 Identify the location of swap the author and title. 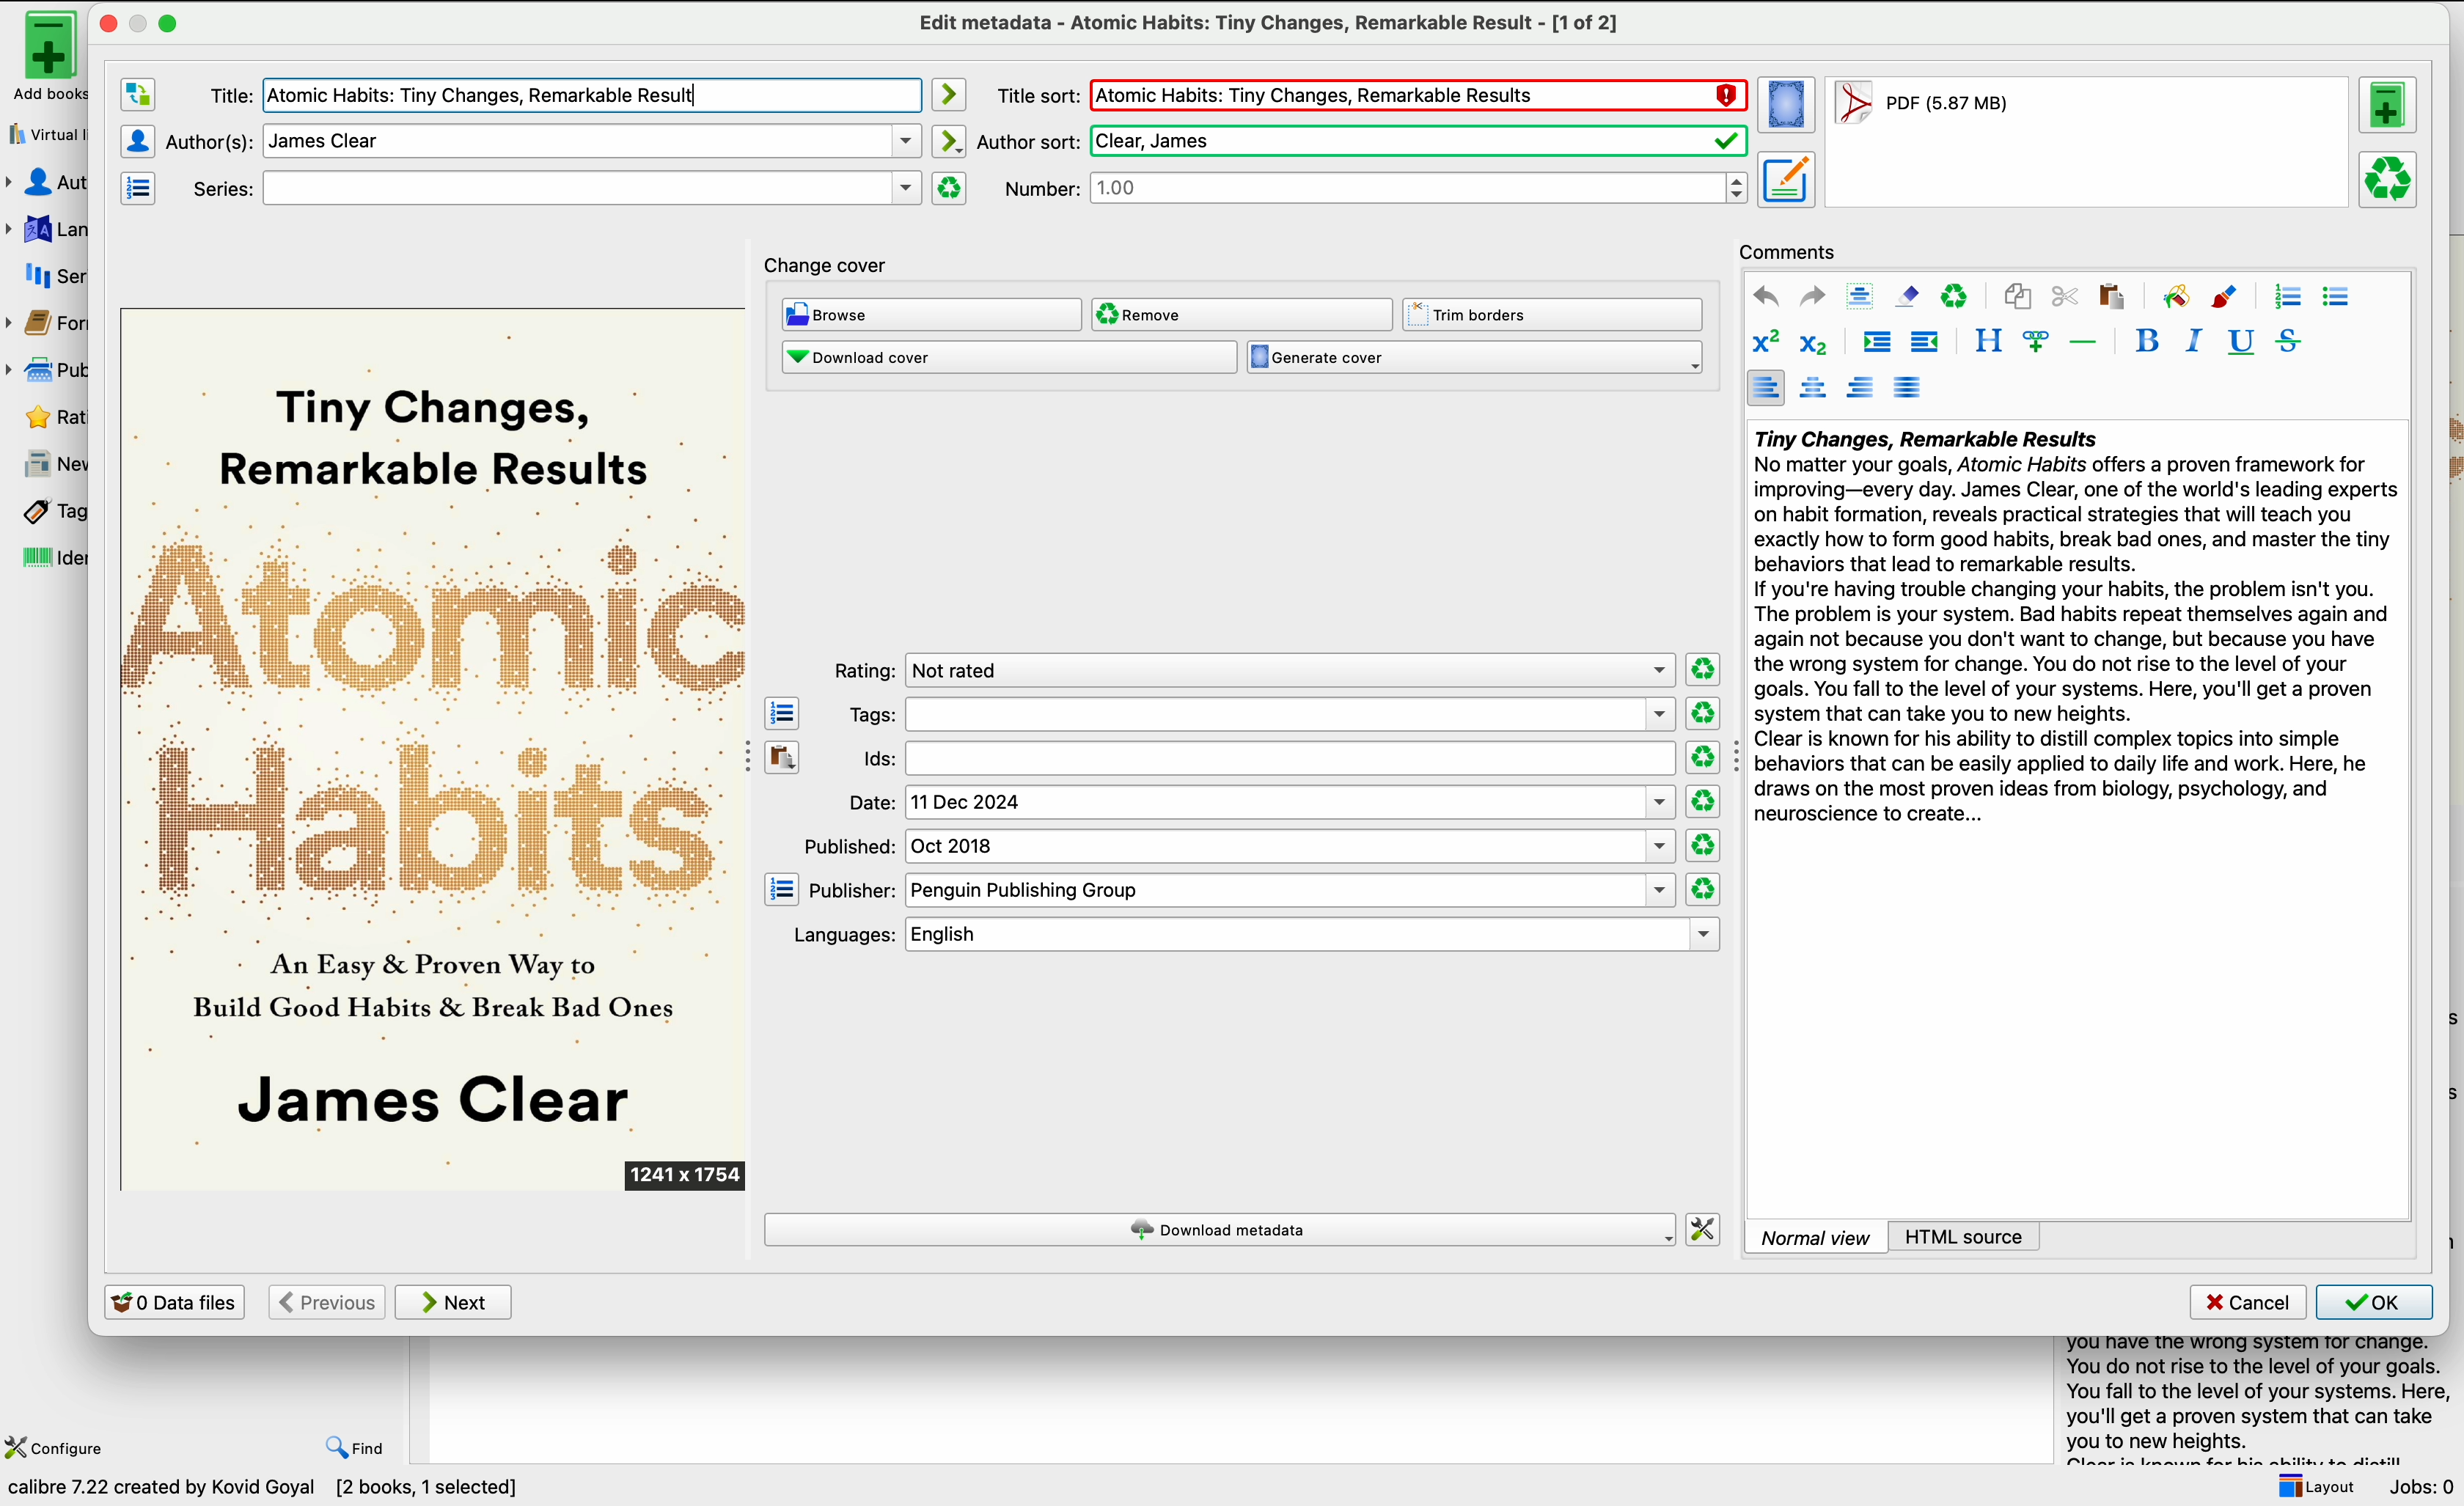
(137, 96).